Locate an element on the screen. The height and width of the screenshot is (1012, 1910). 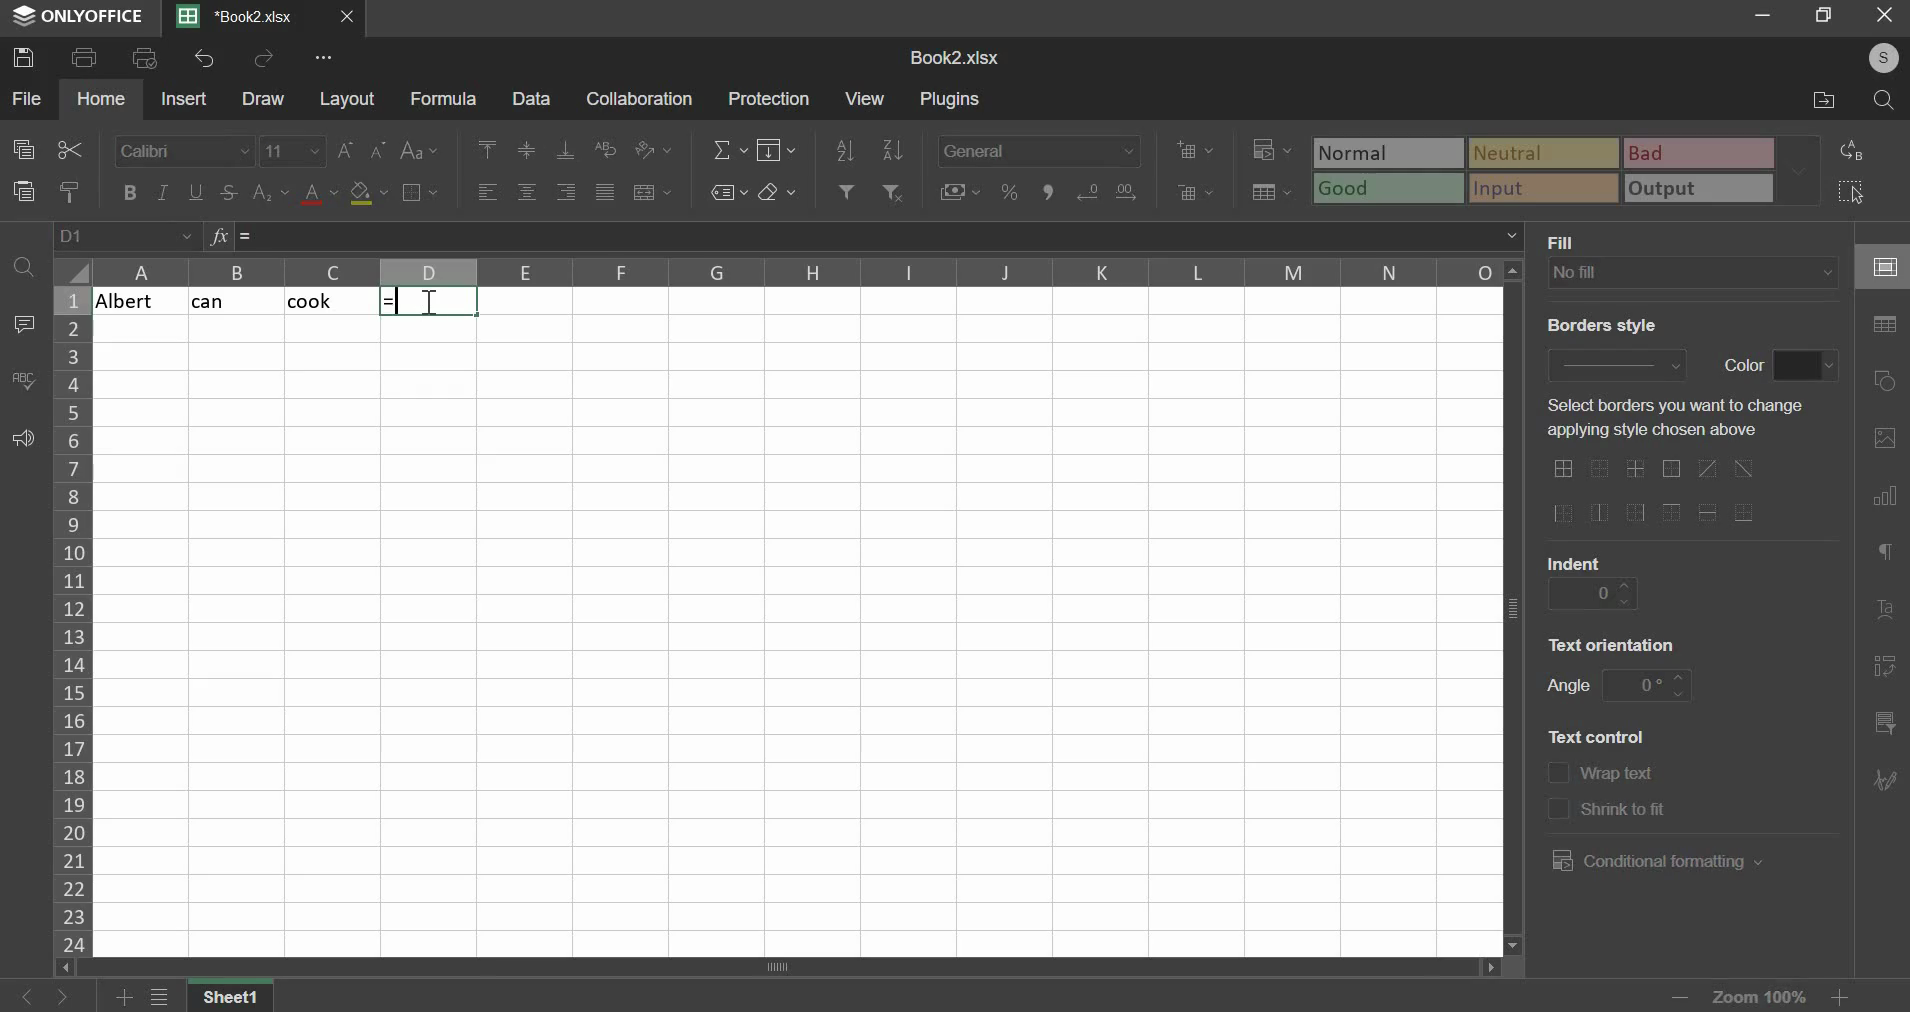
insert is located at coordinates (183, 98).